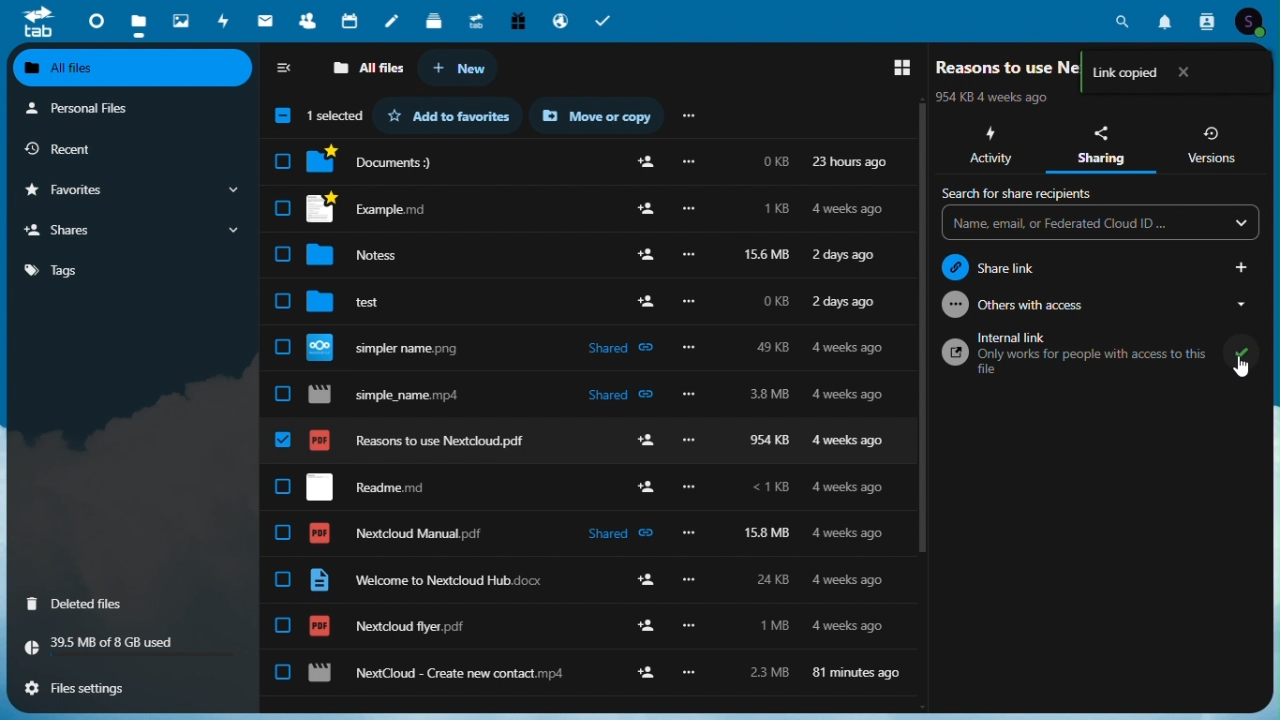  What do you see at coordinates (283, 672) in the screenshot?
I see `checkbox` at bounding box center [283, 672].